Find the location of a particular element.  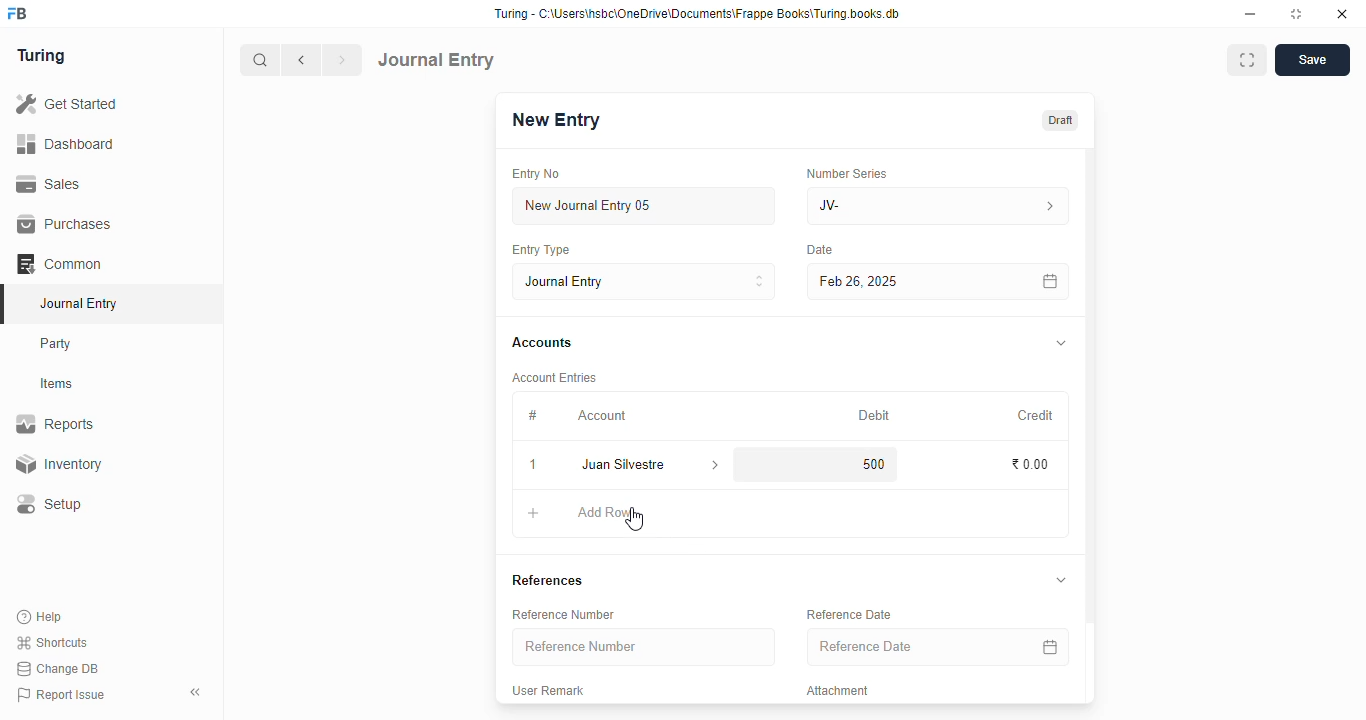

previous is located at coordinates (303, 60).